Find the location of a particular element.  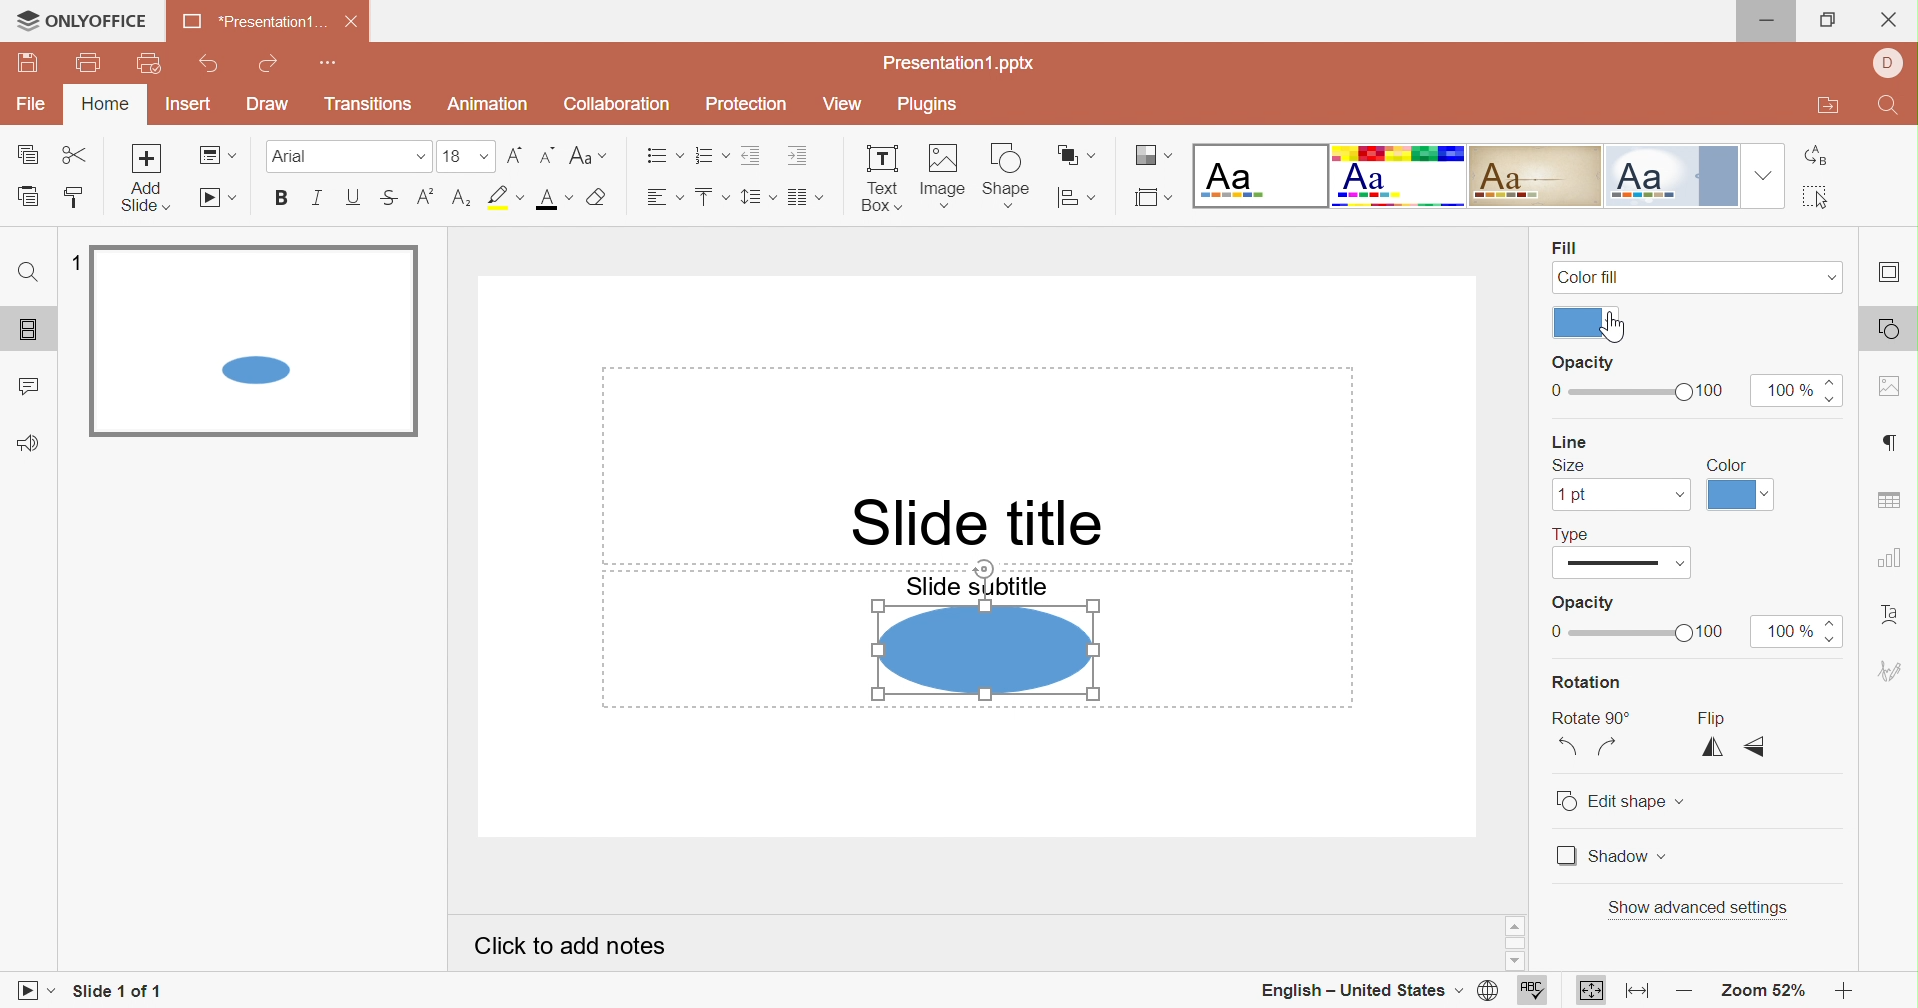

Numbering is located at coordinates (710, 156).